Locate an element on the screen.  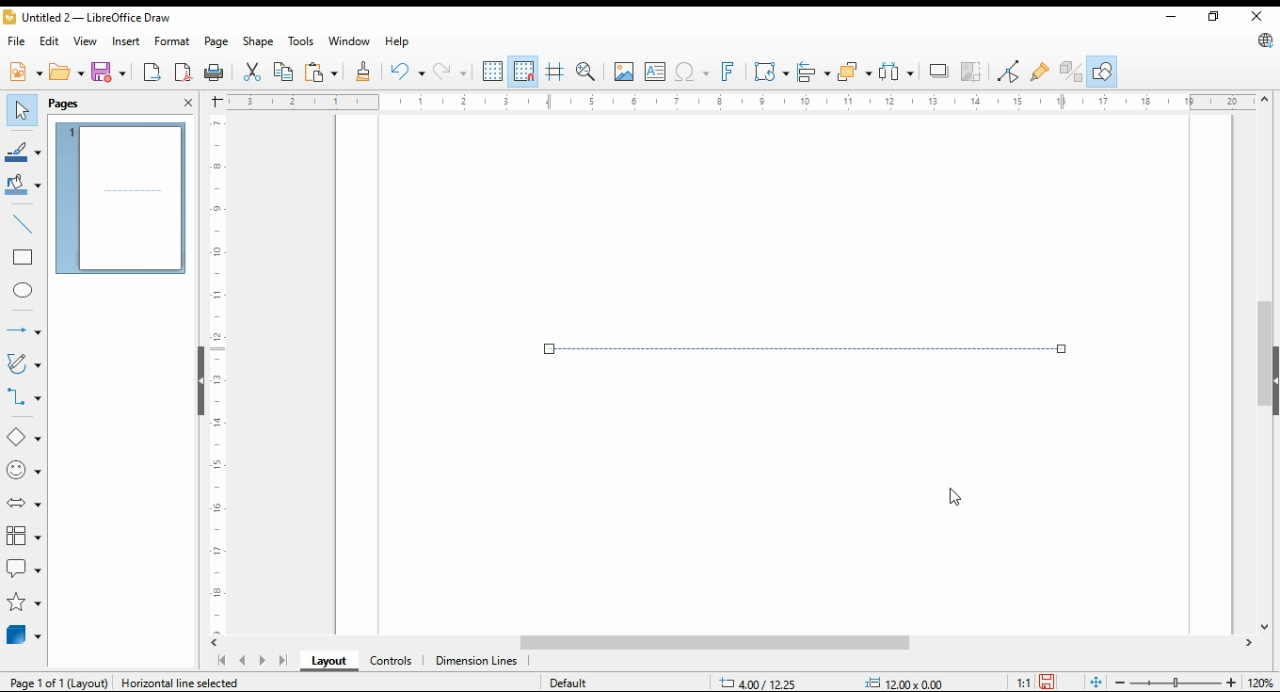
insert is located at coordinates (126, 40).